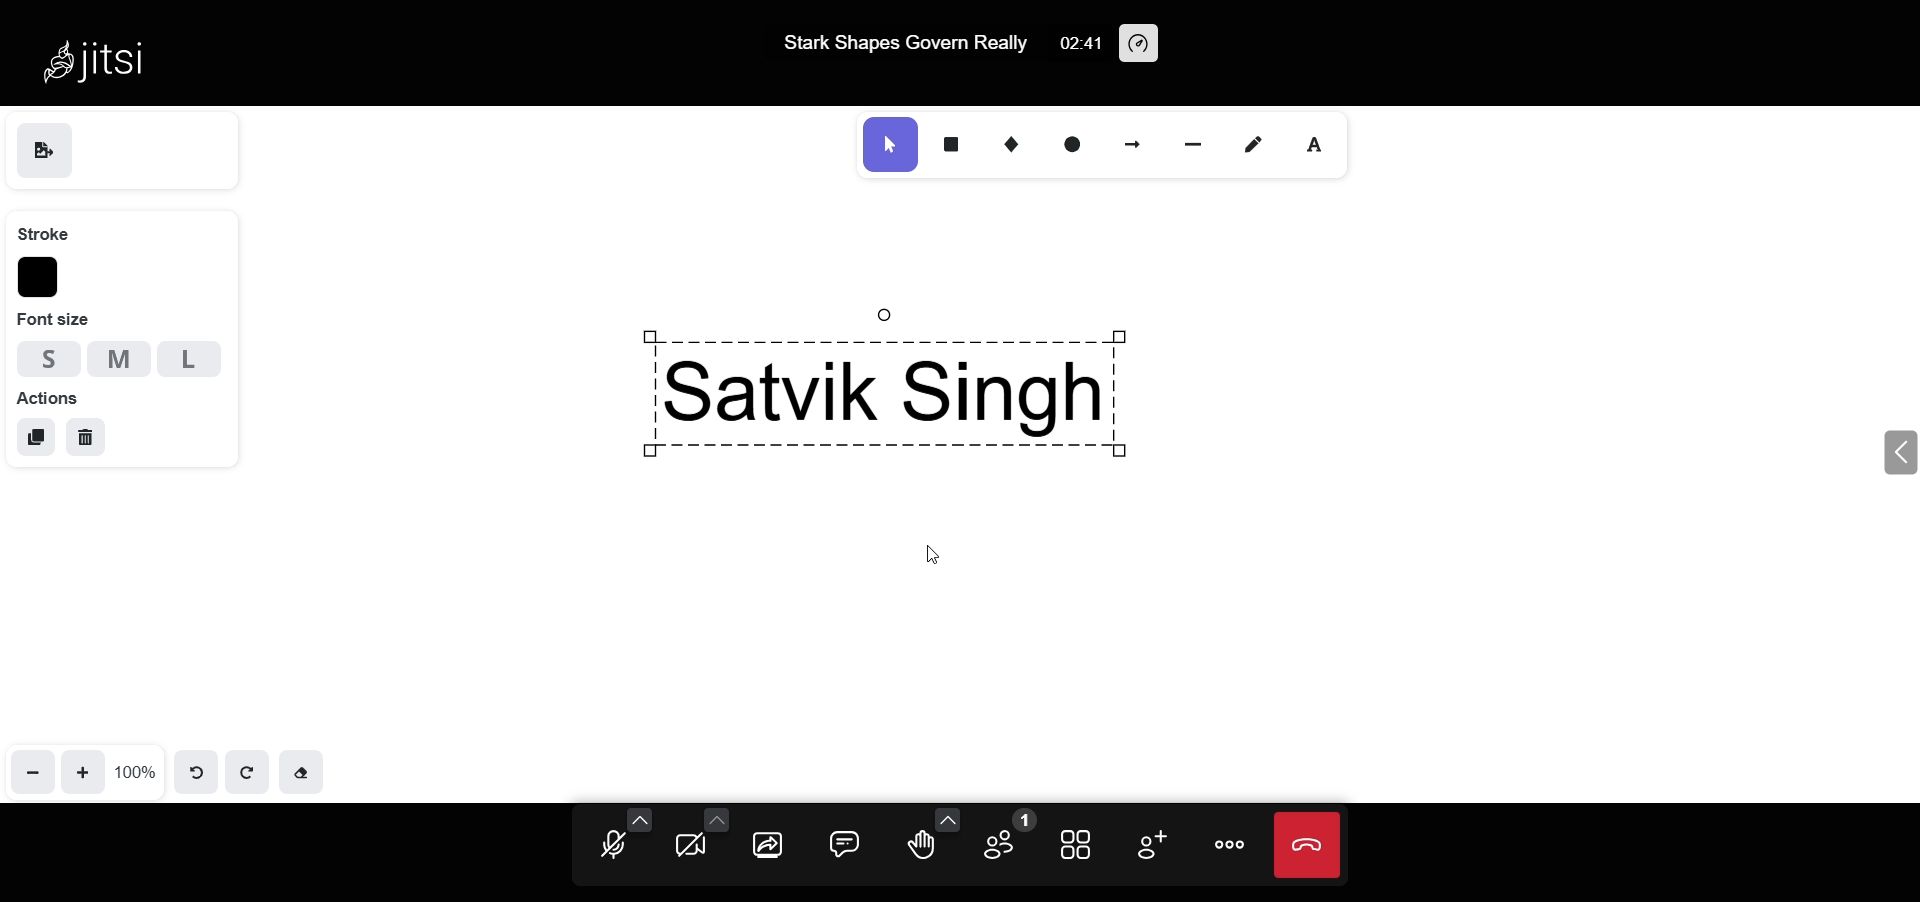  Describe the element at coordinates (1146, 843) in the screenshot. I see `invite people` at that location.